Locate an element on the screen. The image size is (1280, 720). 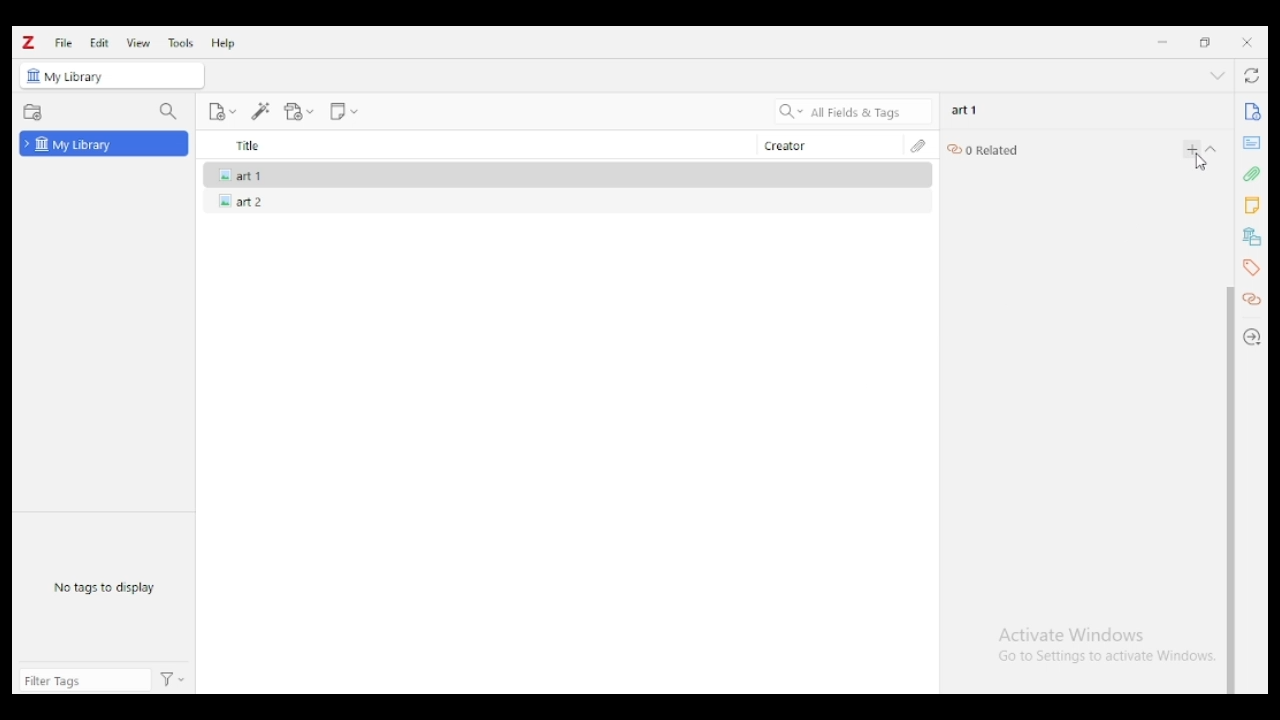
locate is located at coordinates (1254, 337).